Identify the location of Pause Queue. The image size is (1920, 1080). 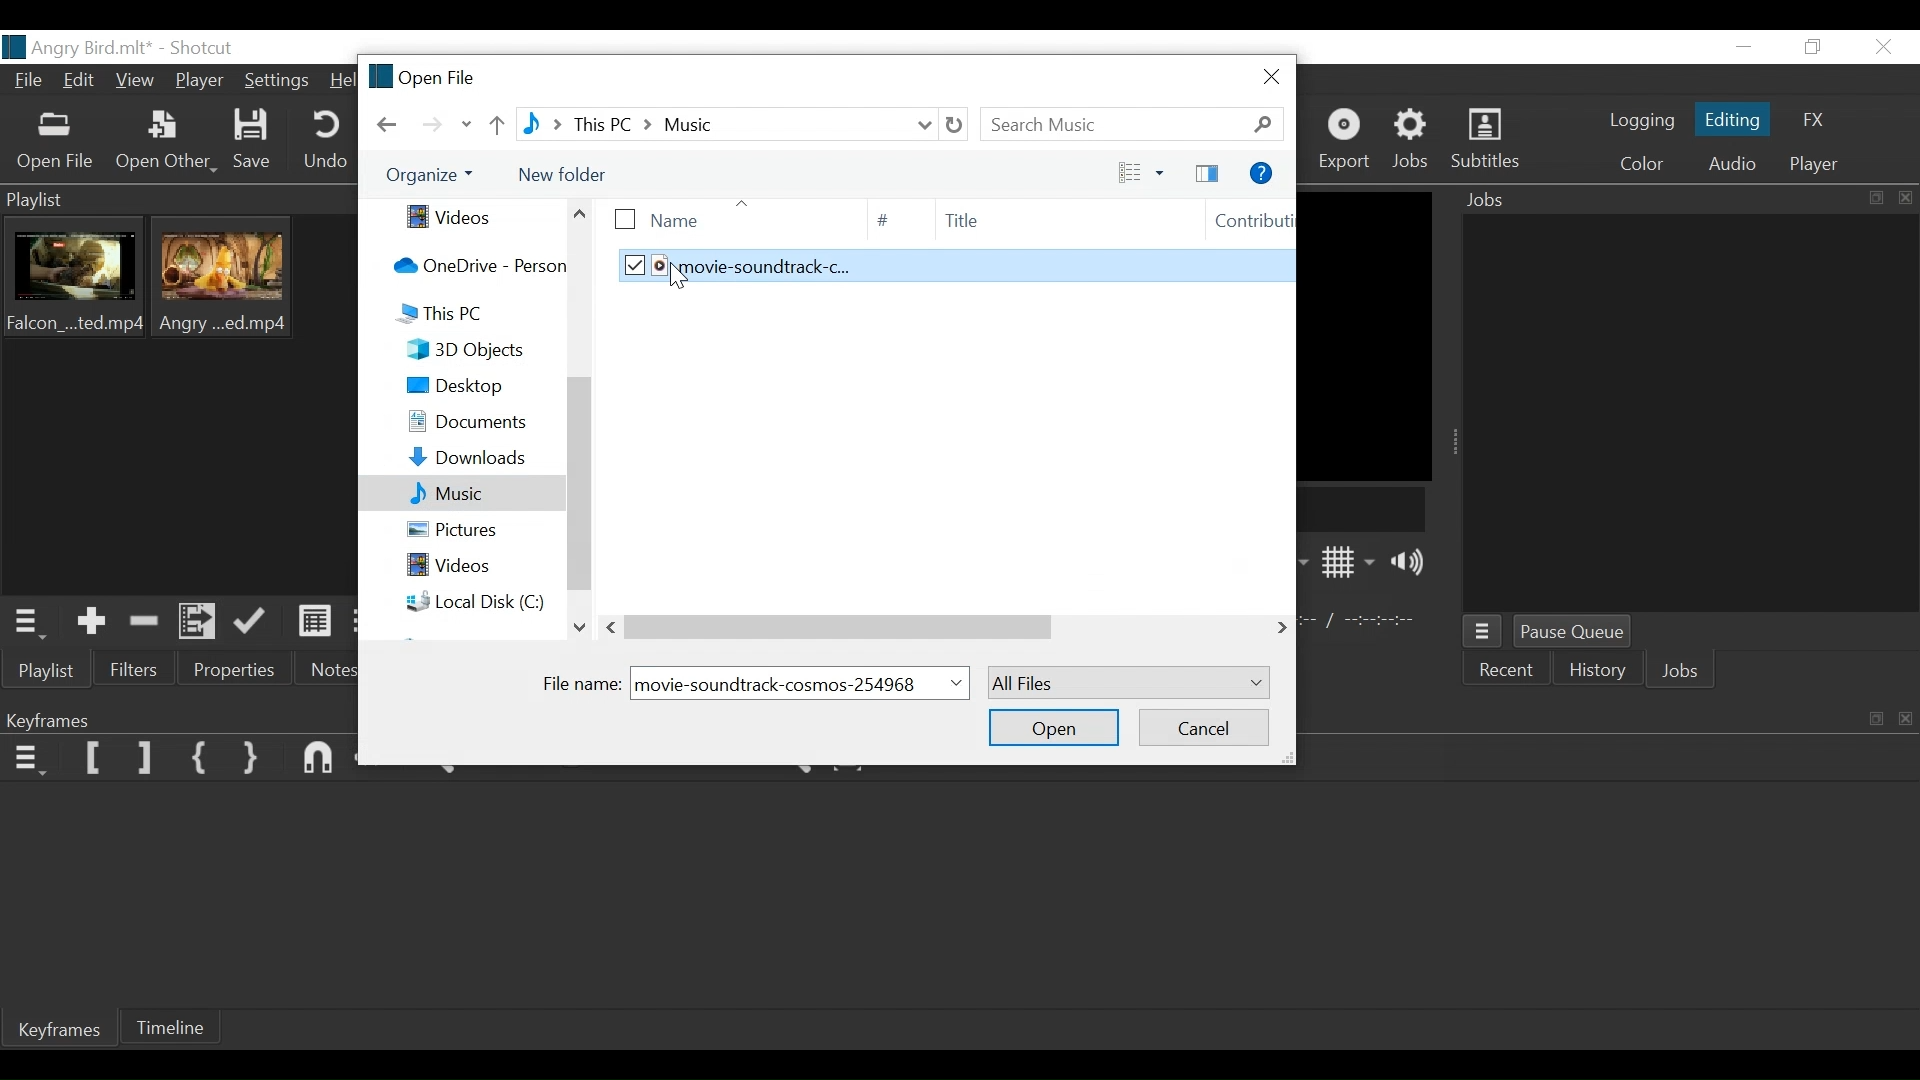
(1571, 631).